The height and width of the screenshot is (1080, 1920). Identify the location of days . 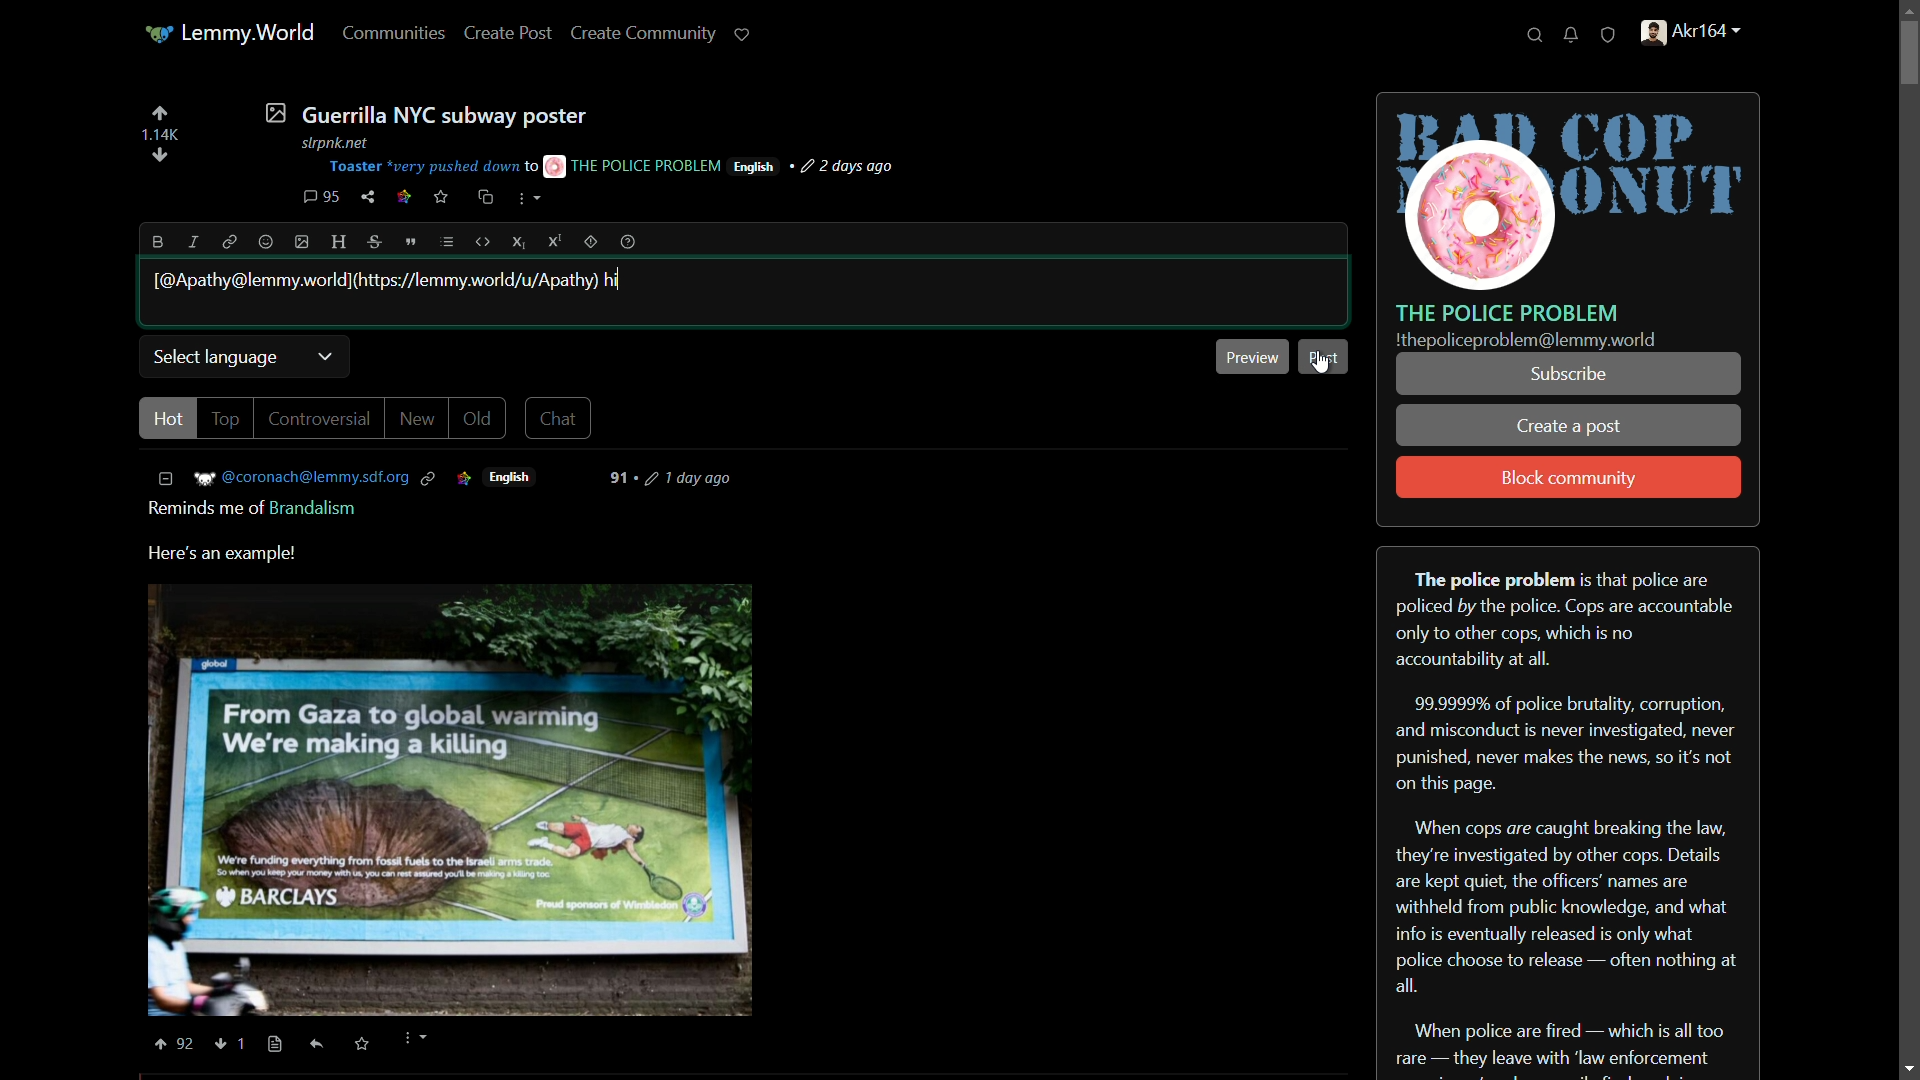
(680, 478).